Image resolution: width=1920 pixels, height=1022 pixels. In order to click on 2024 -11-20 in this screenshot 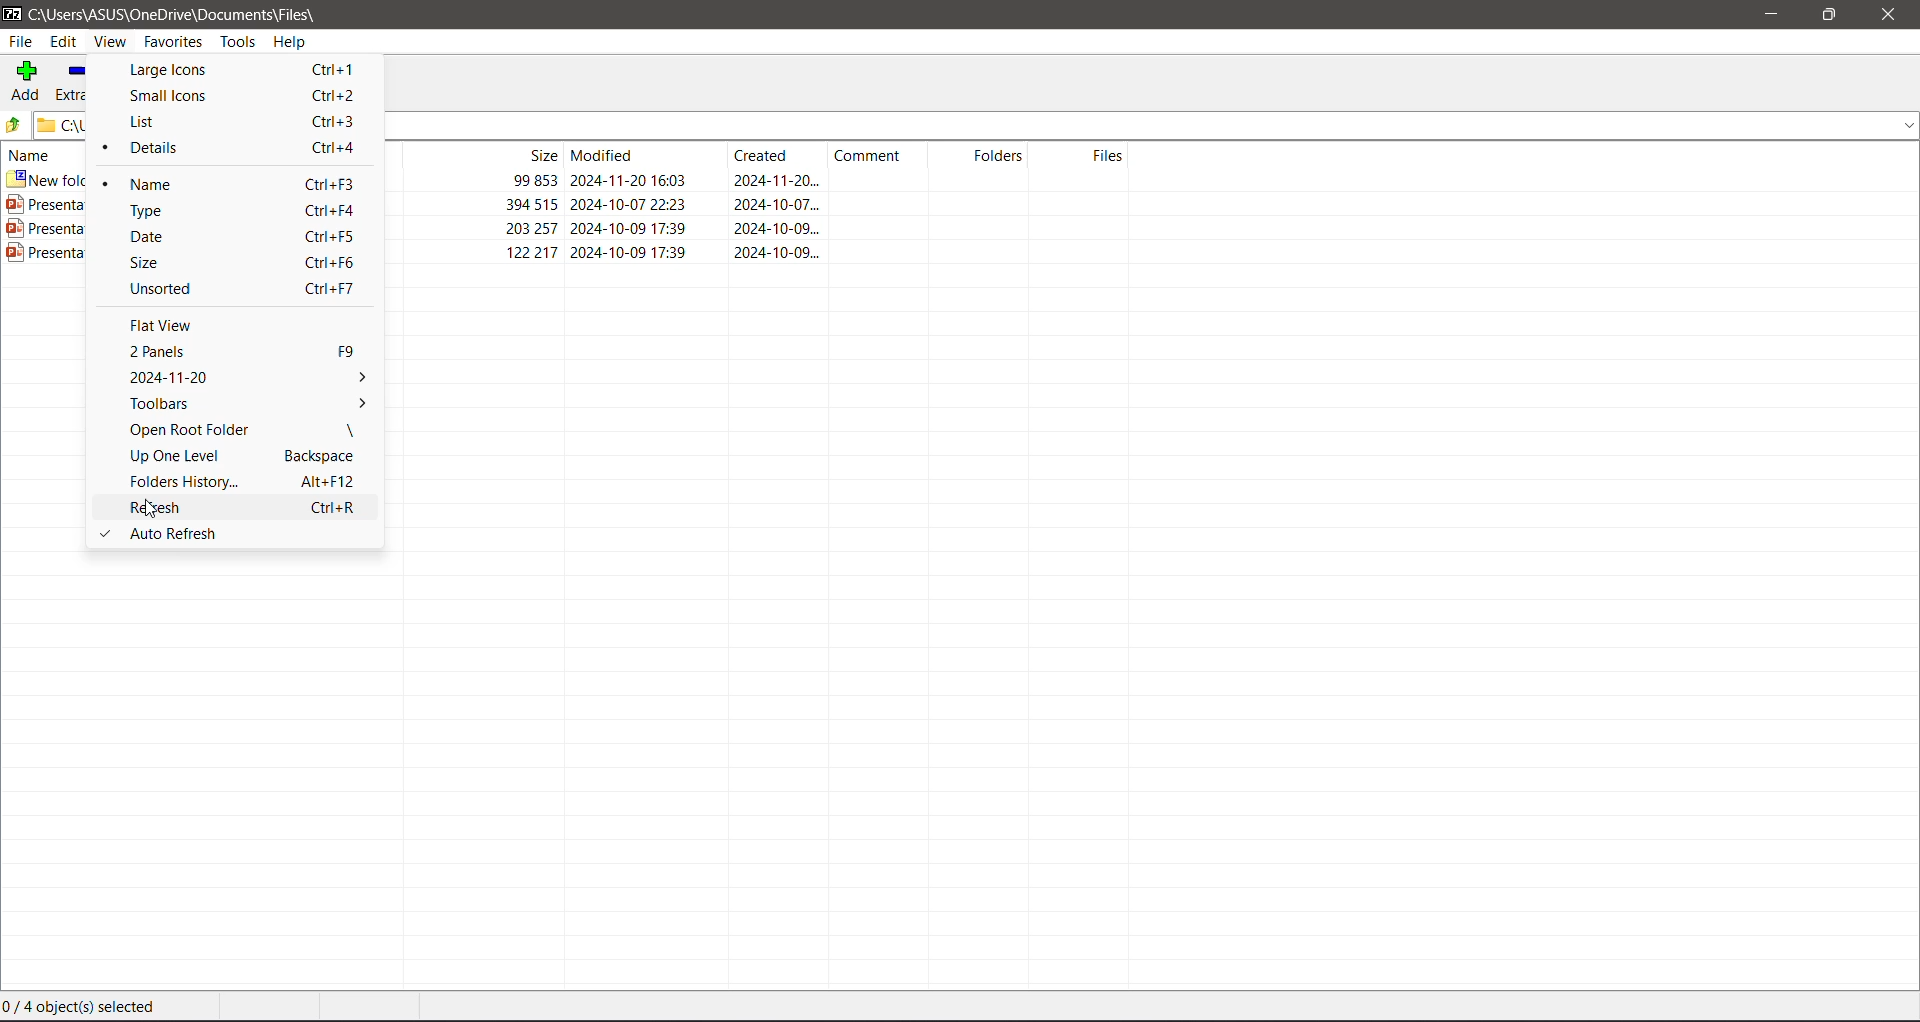, I will do `click(245, 376)`.